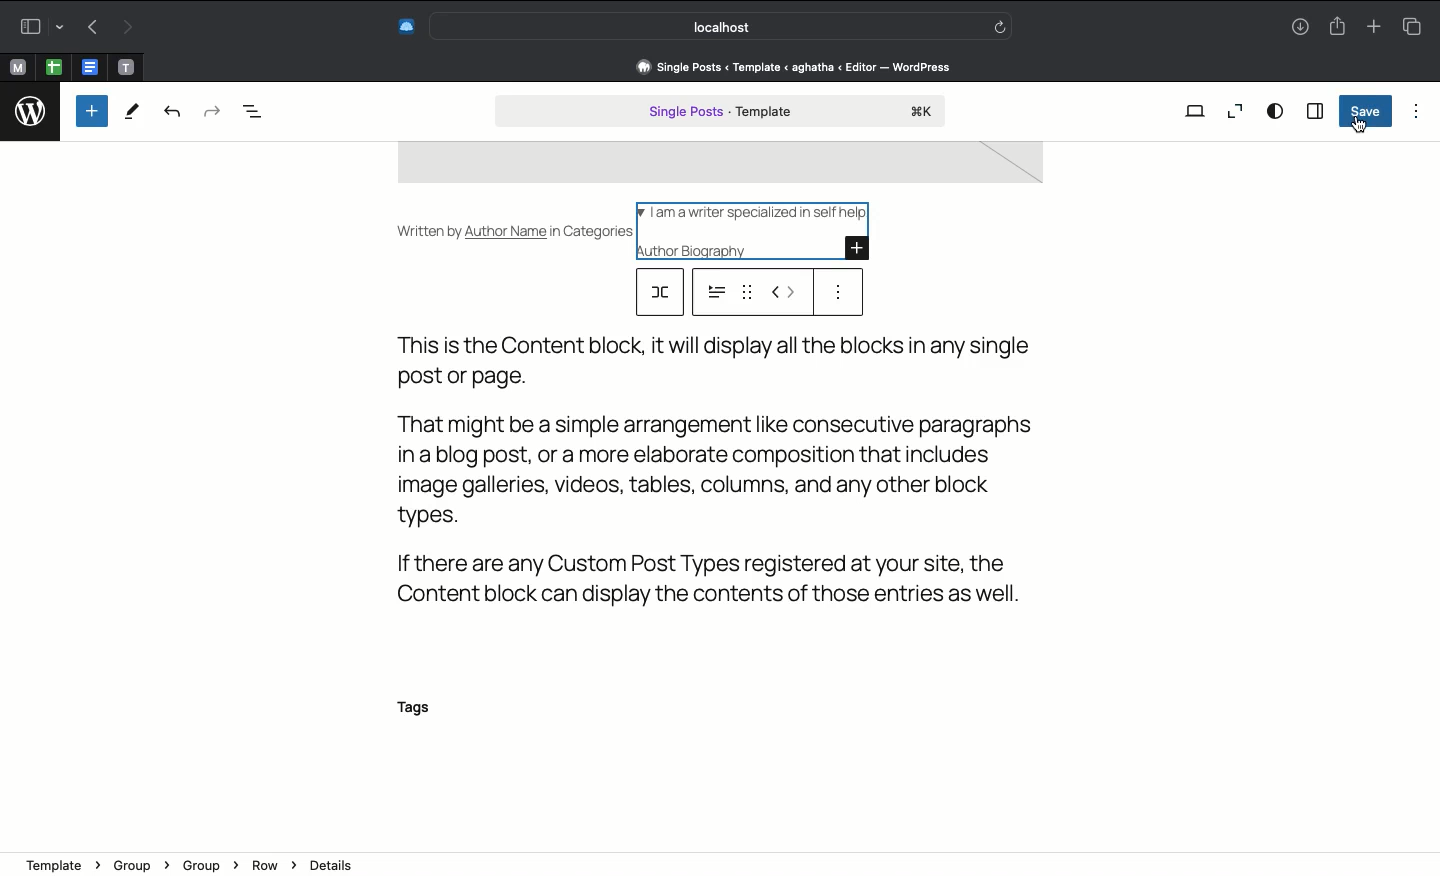  What do you see at coordinates (1297, 28) in the screenshot?
I see `Download` at bounding box center [1297, 28].